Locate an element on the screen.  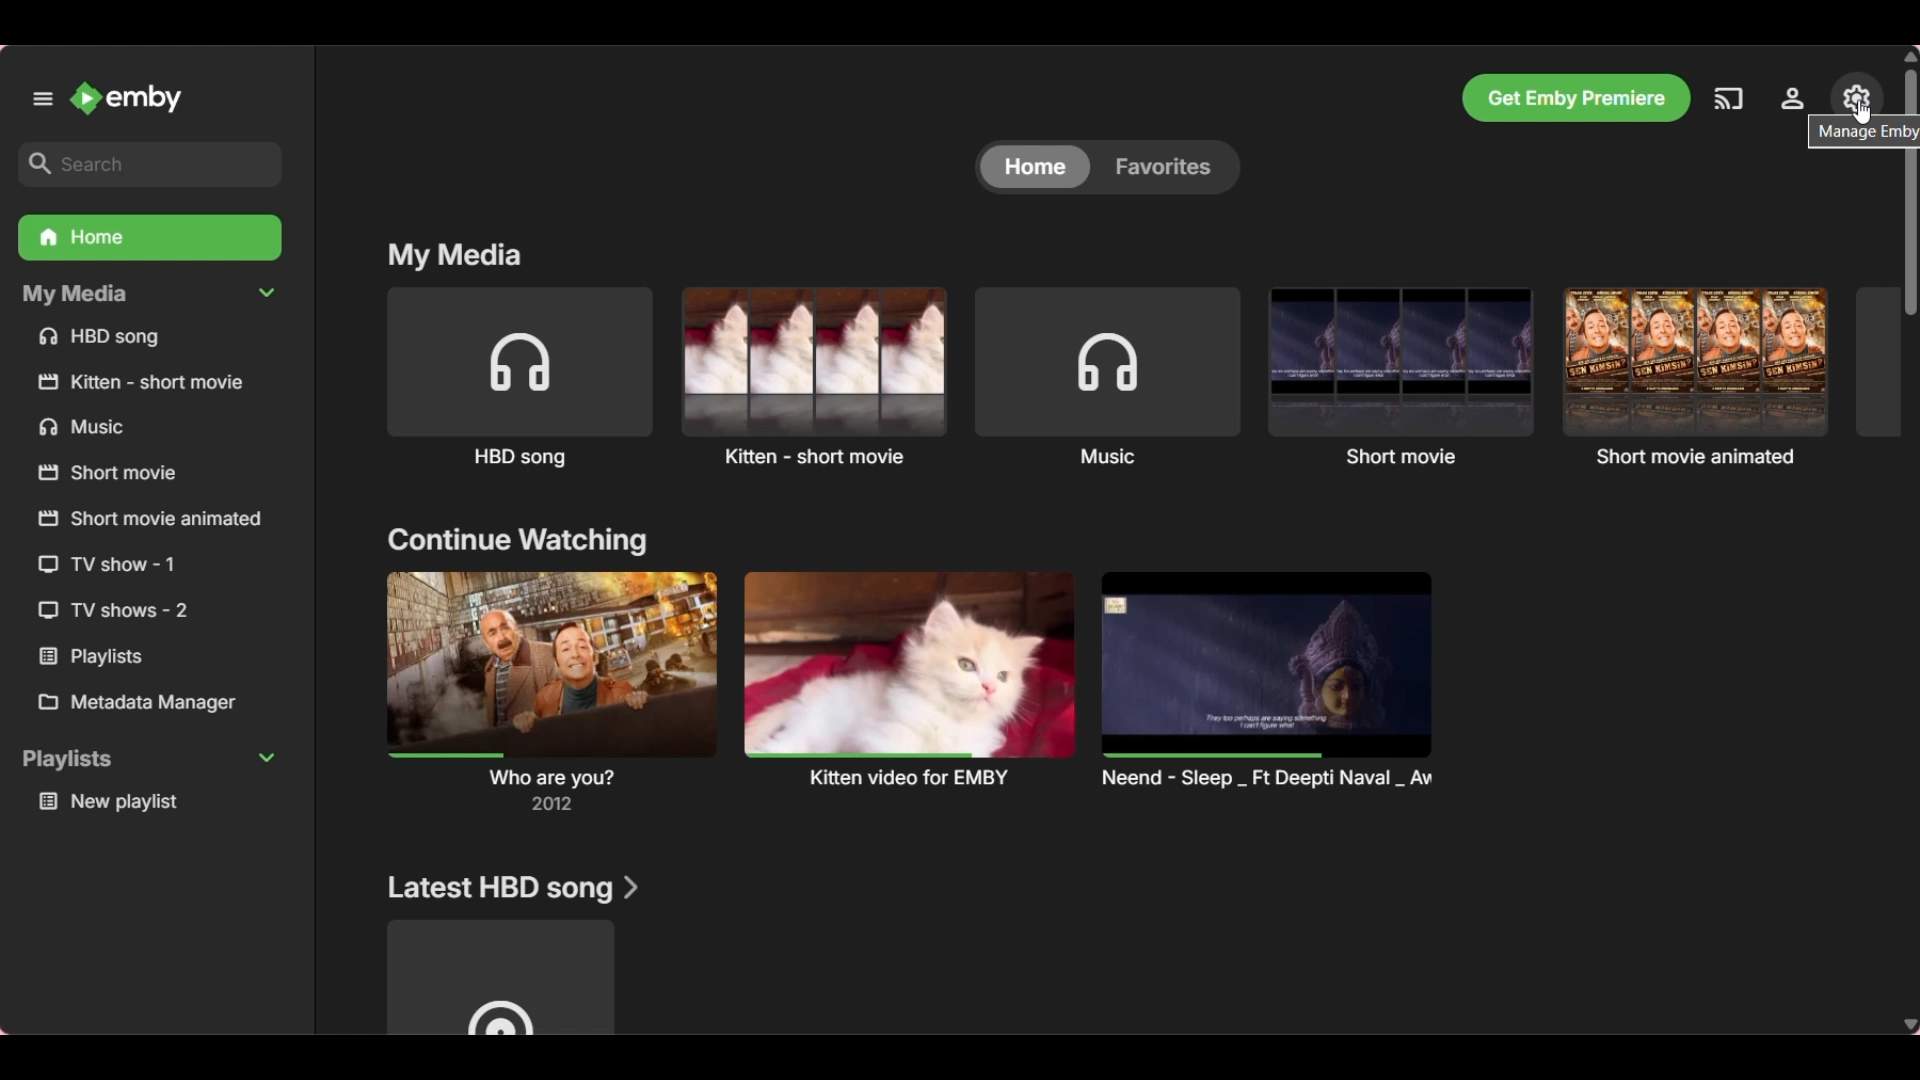
Short movie is located at coordinates (1401, 377).